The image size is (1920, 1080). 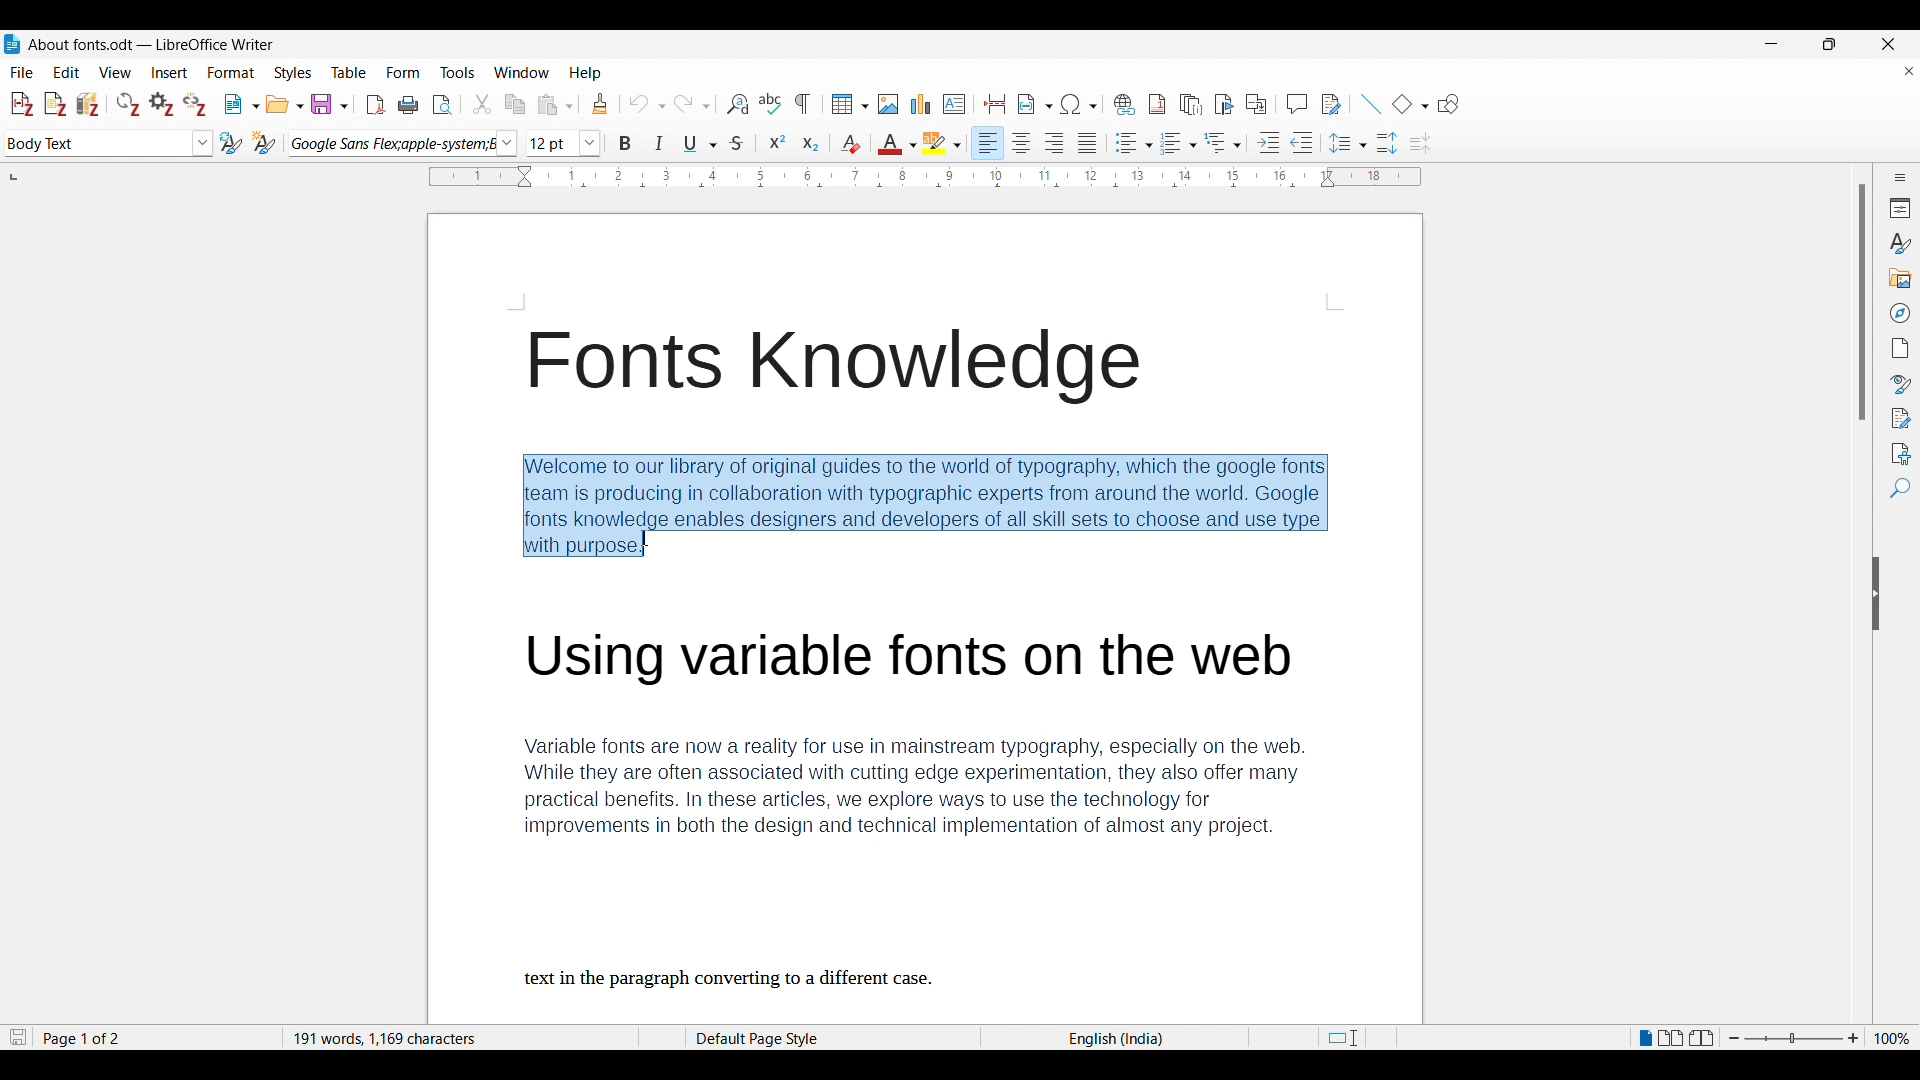 What do you see at coordinates (942, 143) in the screenshot?
I see `Highlight color options` at bounding box center [942, 143].